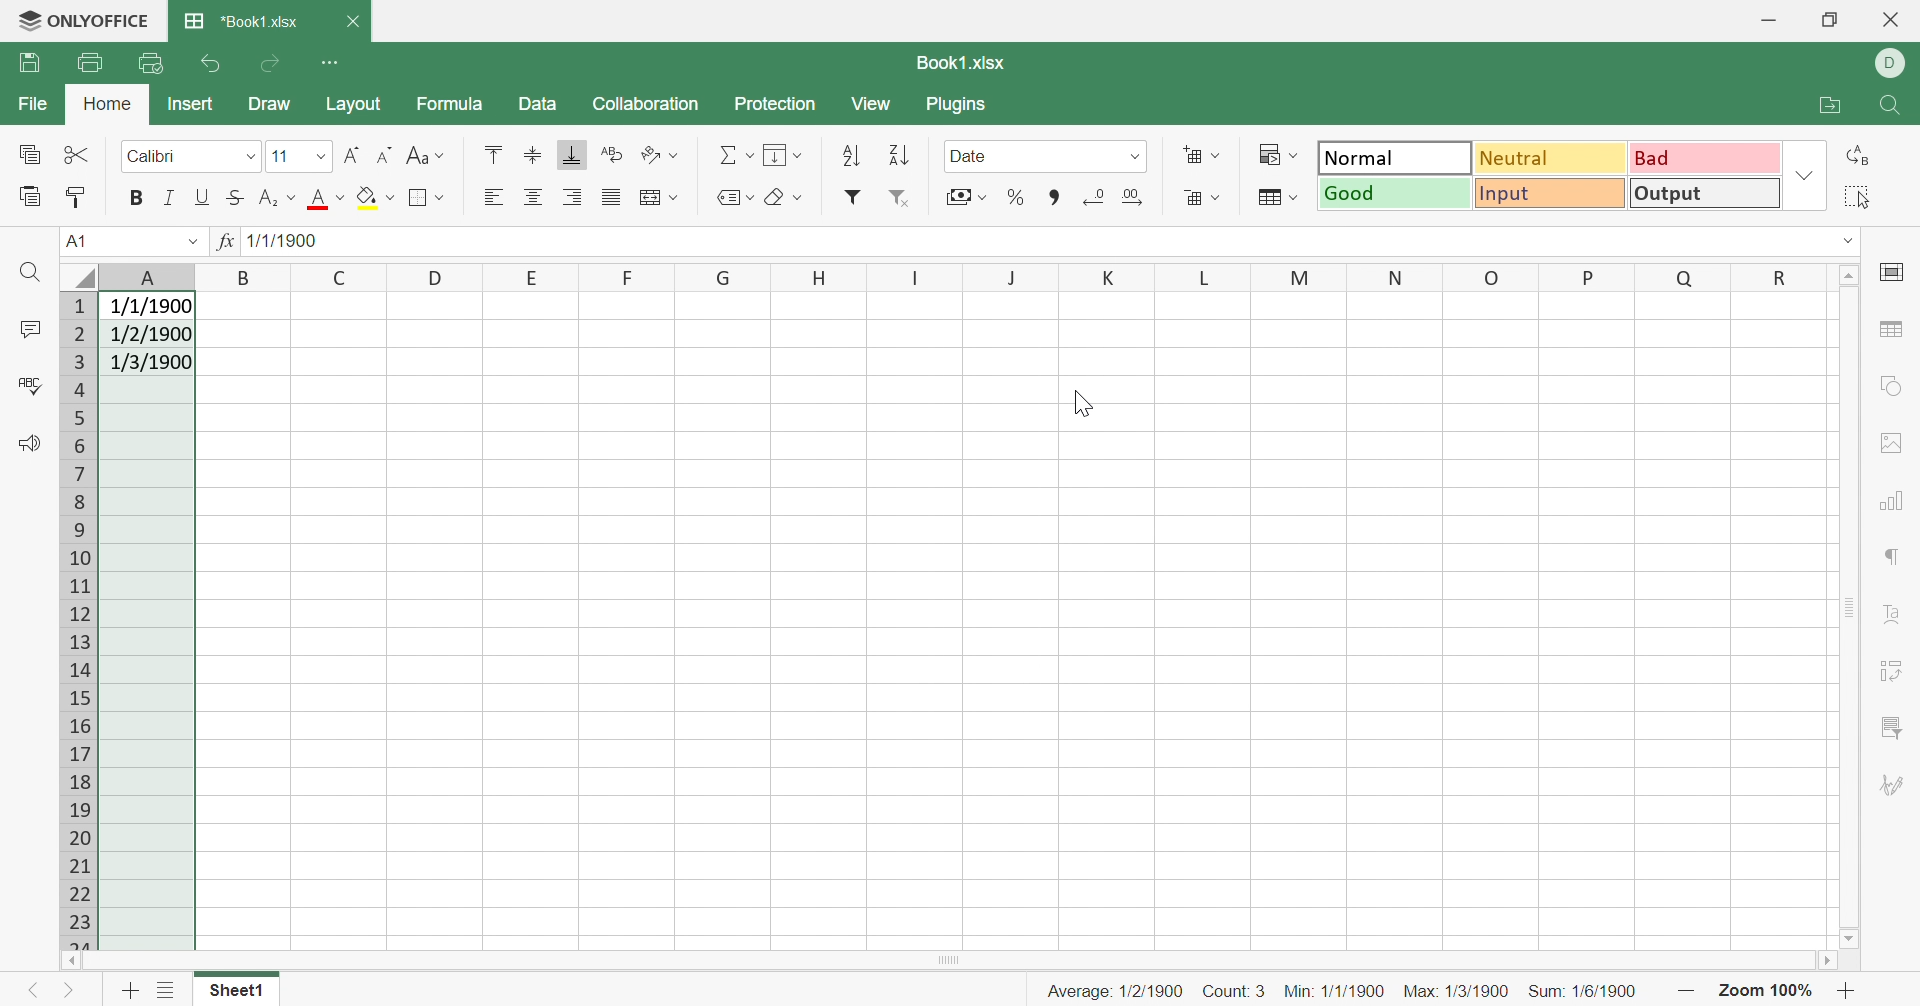  What do you see at coordinates (28, 443) in the screenshot?
I see `Feedback & Support` at bounding box center [28, 443].